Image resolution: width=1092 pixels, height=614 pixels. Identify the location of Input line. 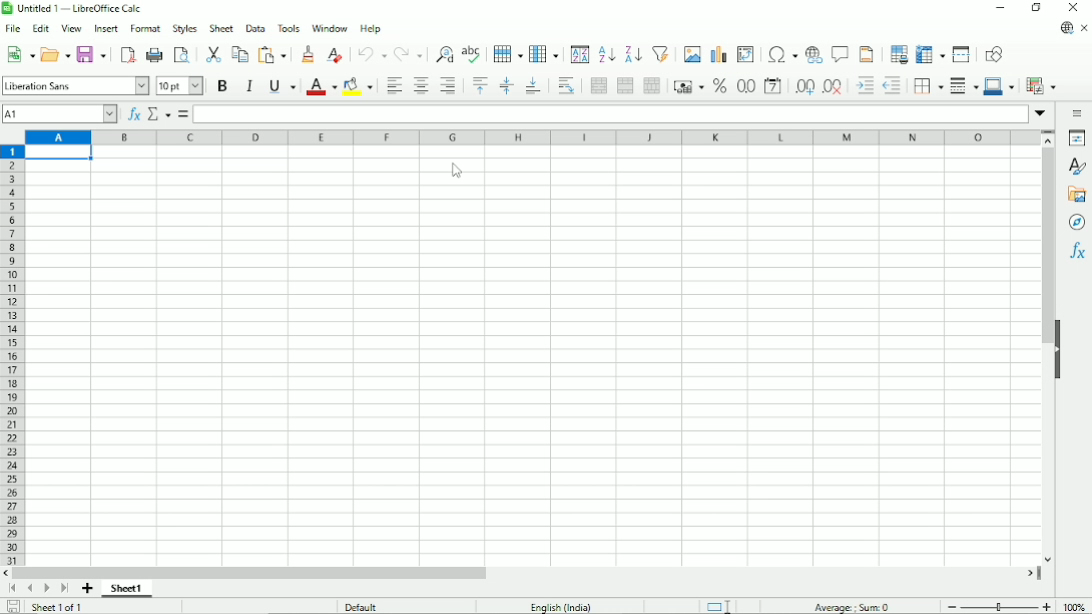
(610, 114).